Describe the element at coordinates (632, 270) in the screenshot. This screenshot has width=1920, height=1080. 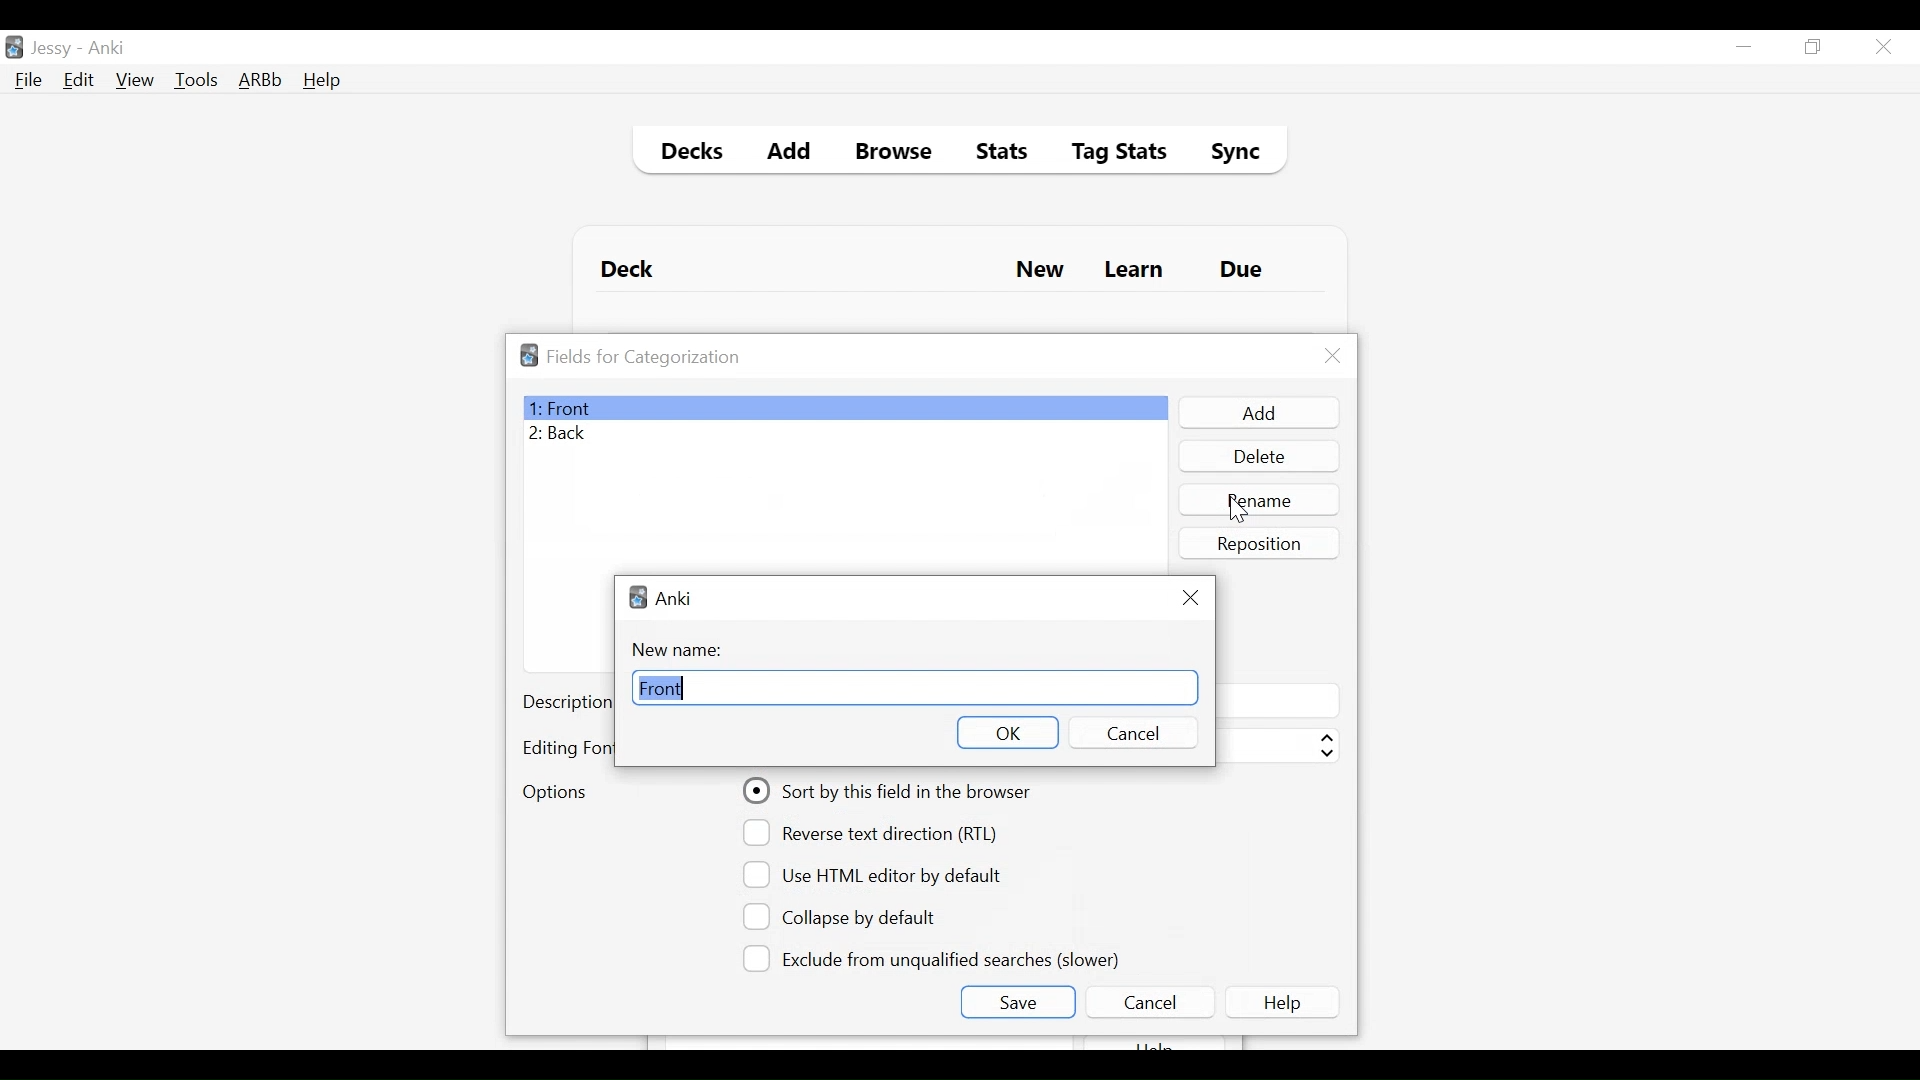
I see `Deck` at that location.